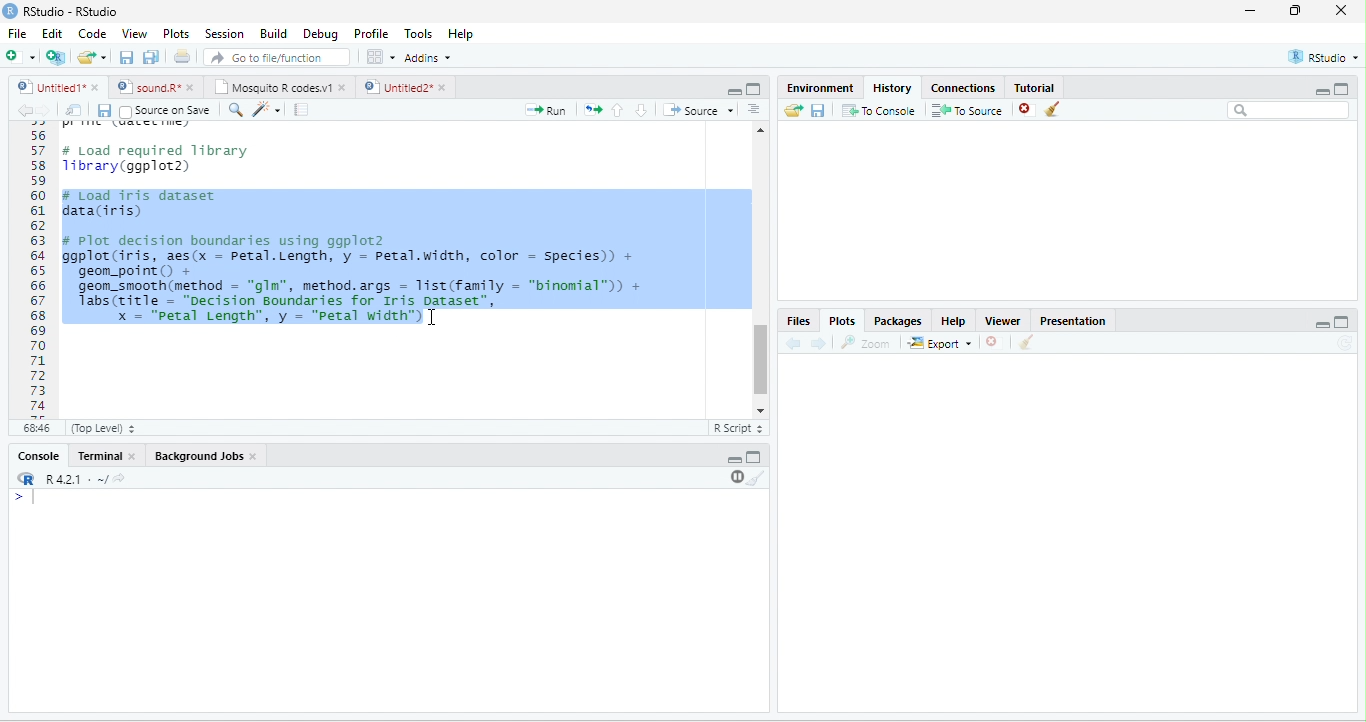  I want to click on Viewer, so click(1003, 321).